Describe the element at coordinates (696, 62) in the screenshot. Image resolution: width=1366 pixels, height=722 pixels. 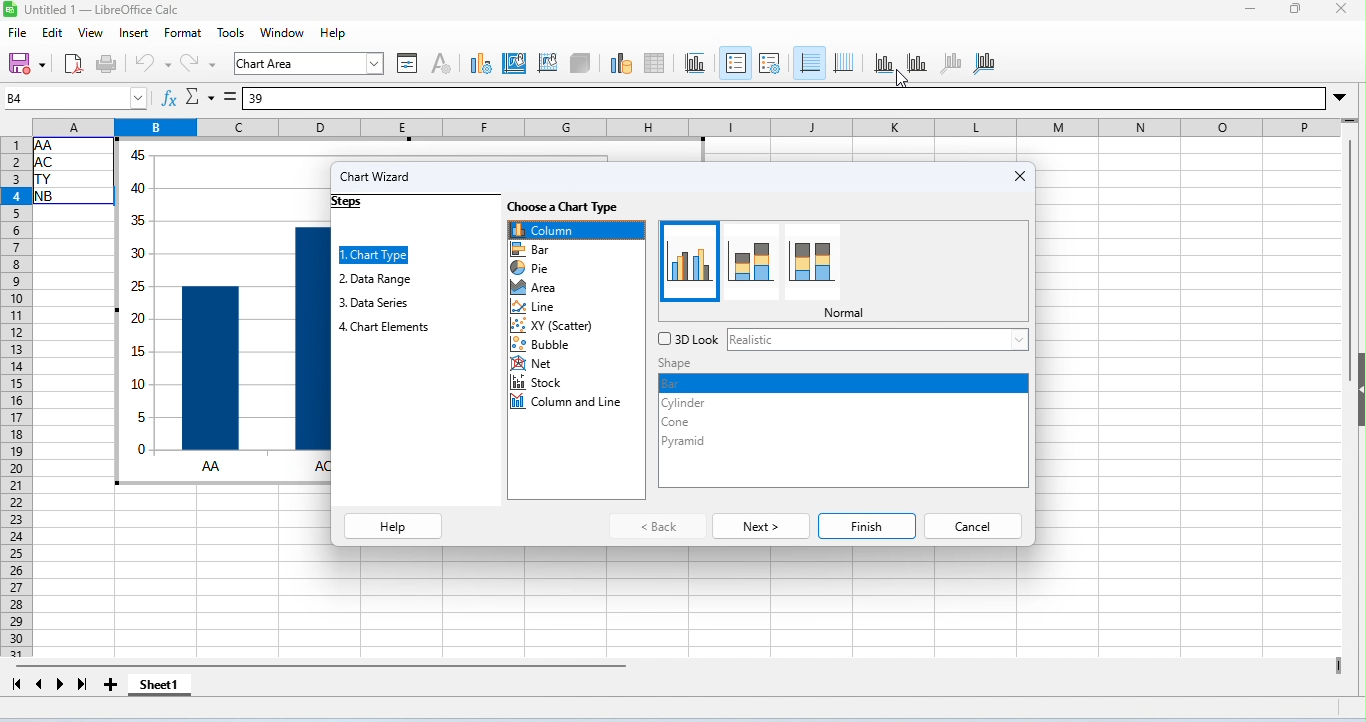
I see `tiles` at that location.